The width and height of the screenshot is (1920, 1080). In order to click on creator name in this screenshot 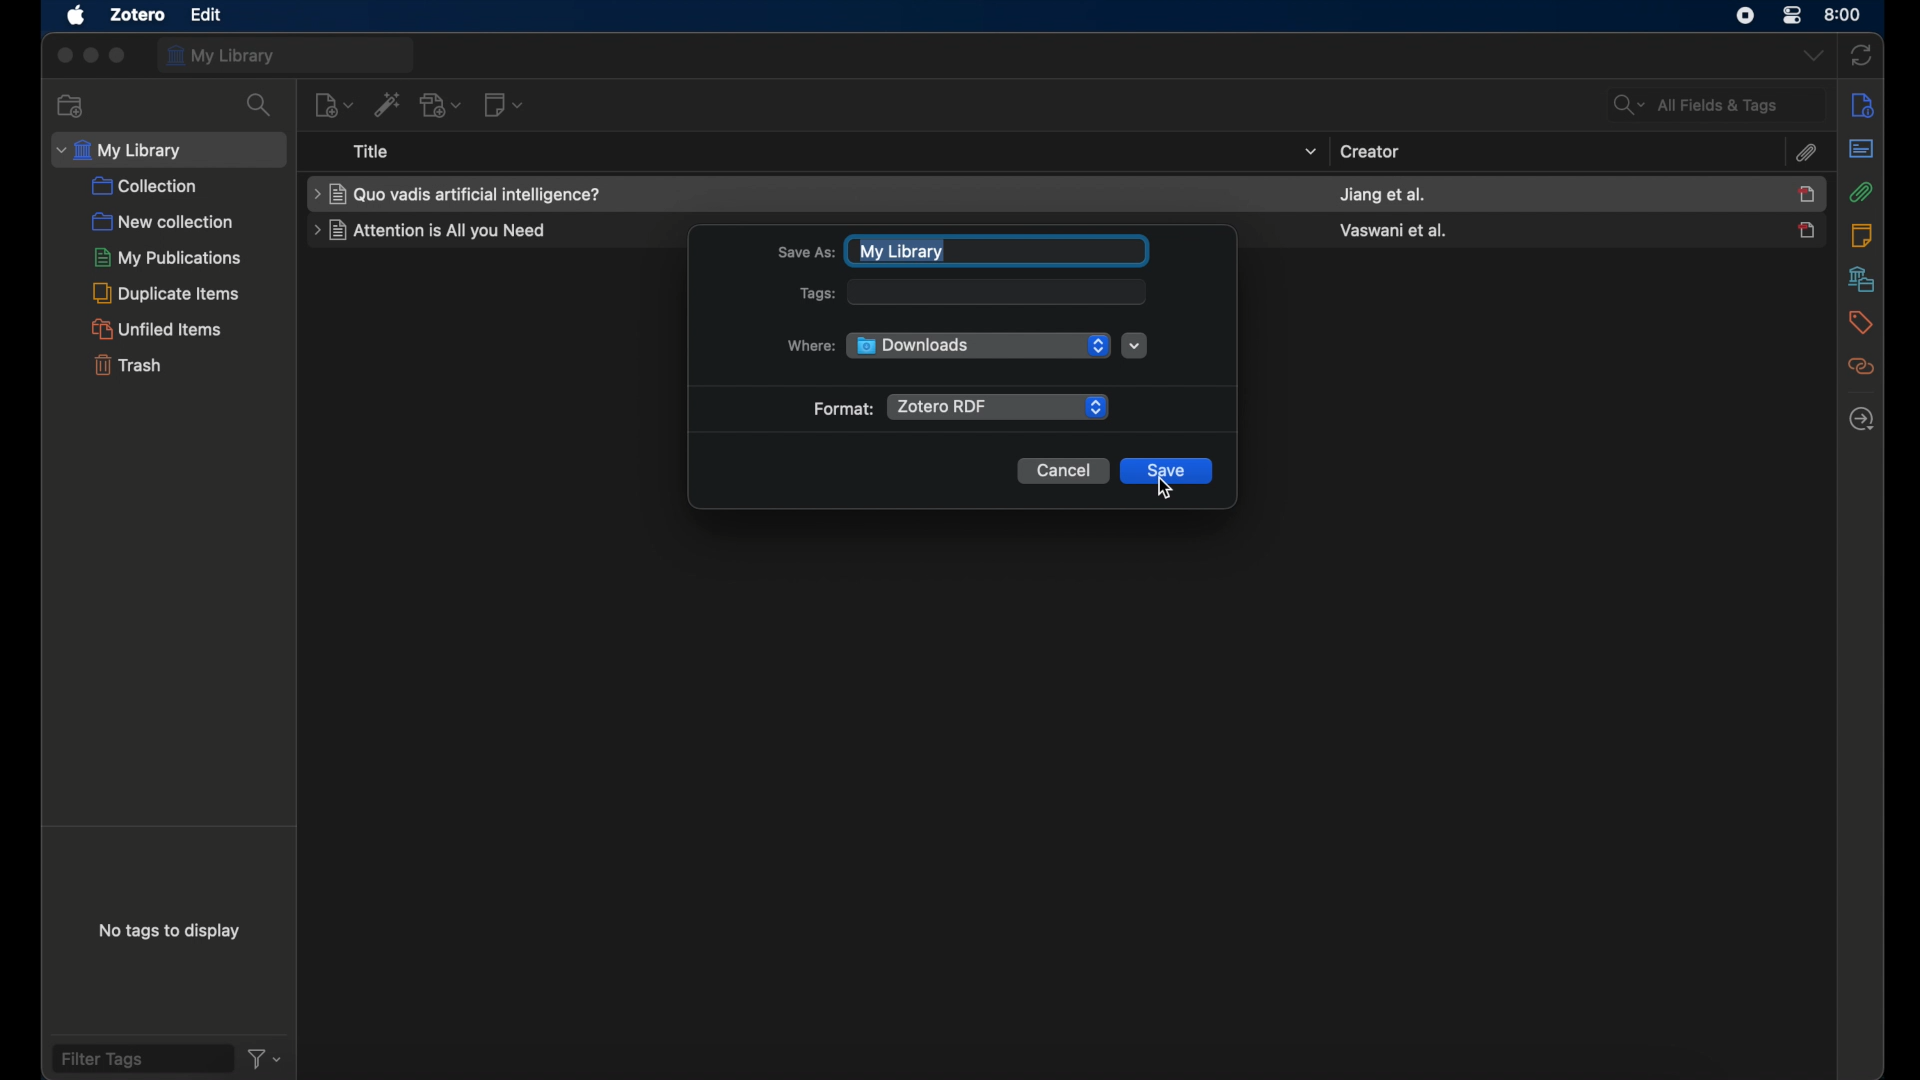, I will do `click(1394, 230)`.